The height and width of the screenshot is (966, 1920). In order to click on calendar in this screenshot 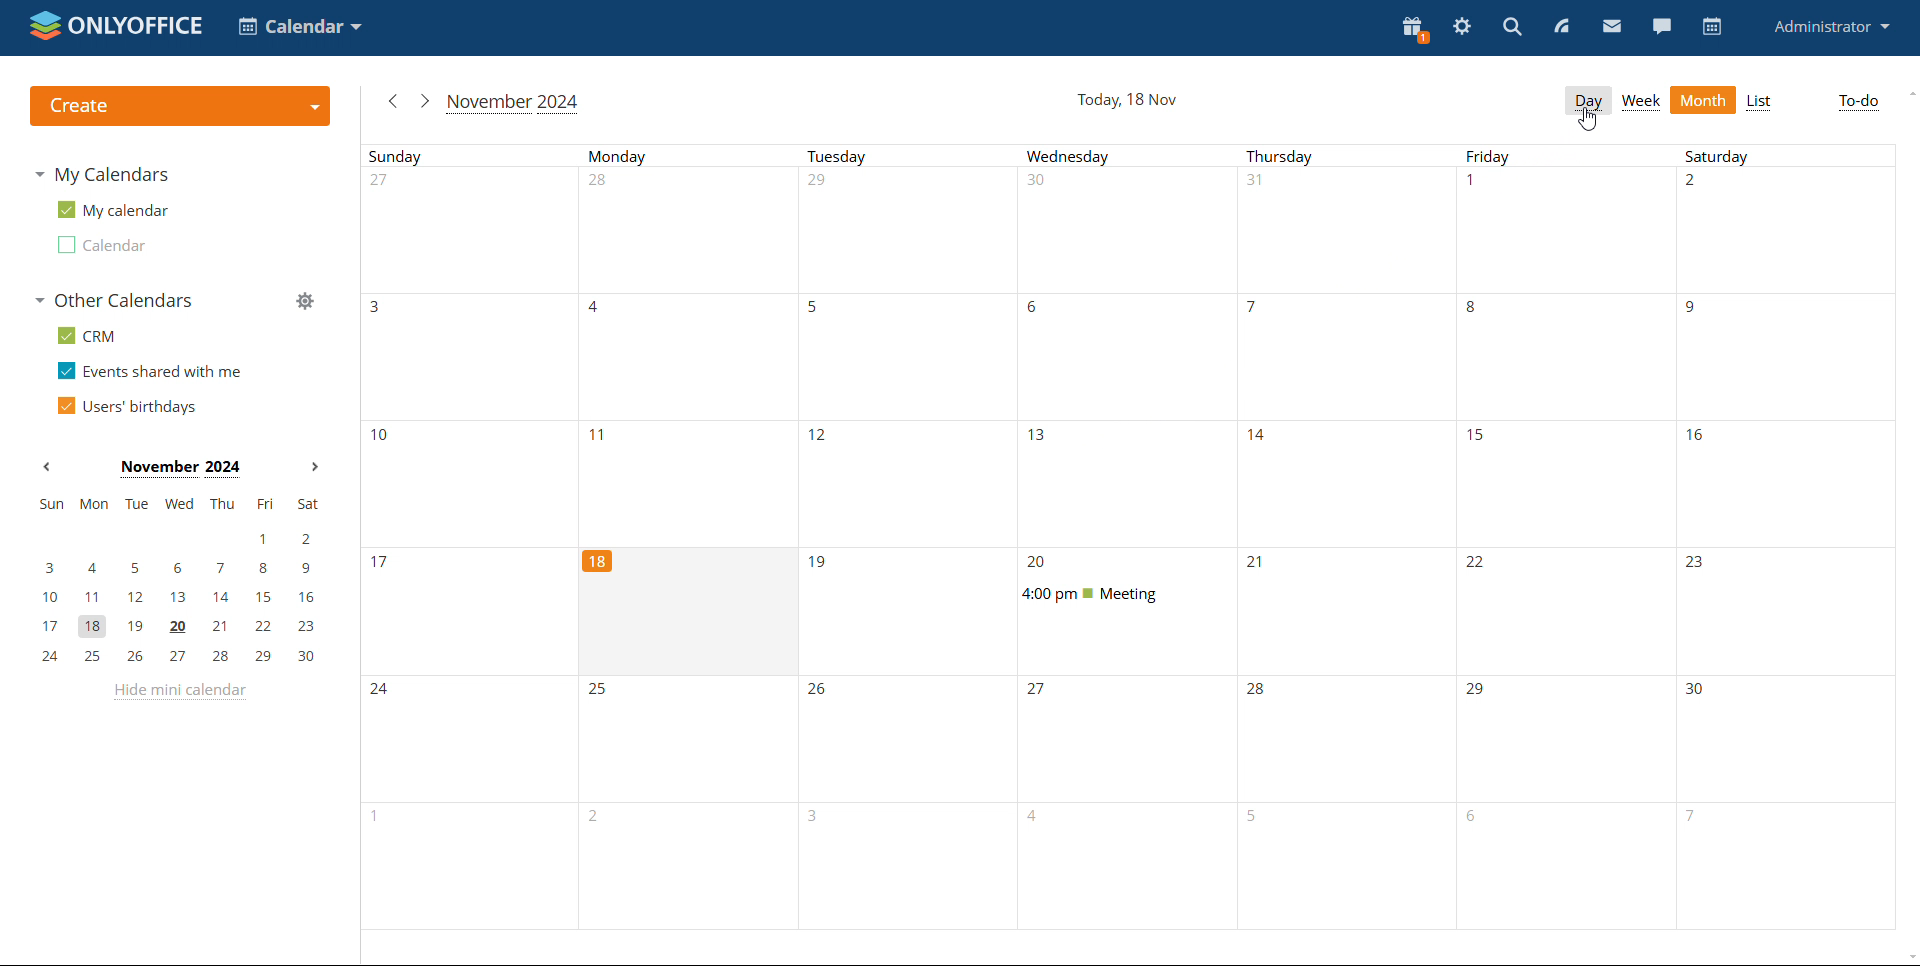, I will do `click(1711, 26)`.